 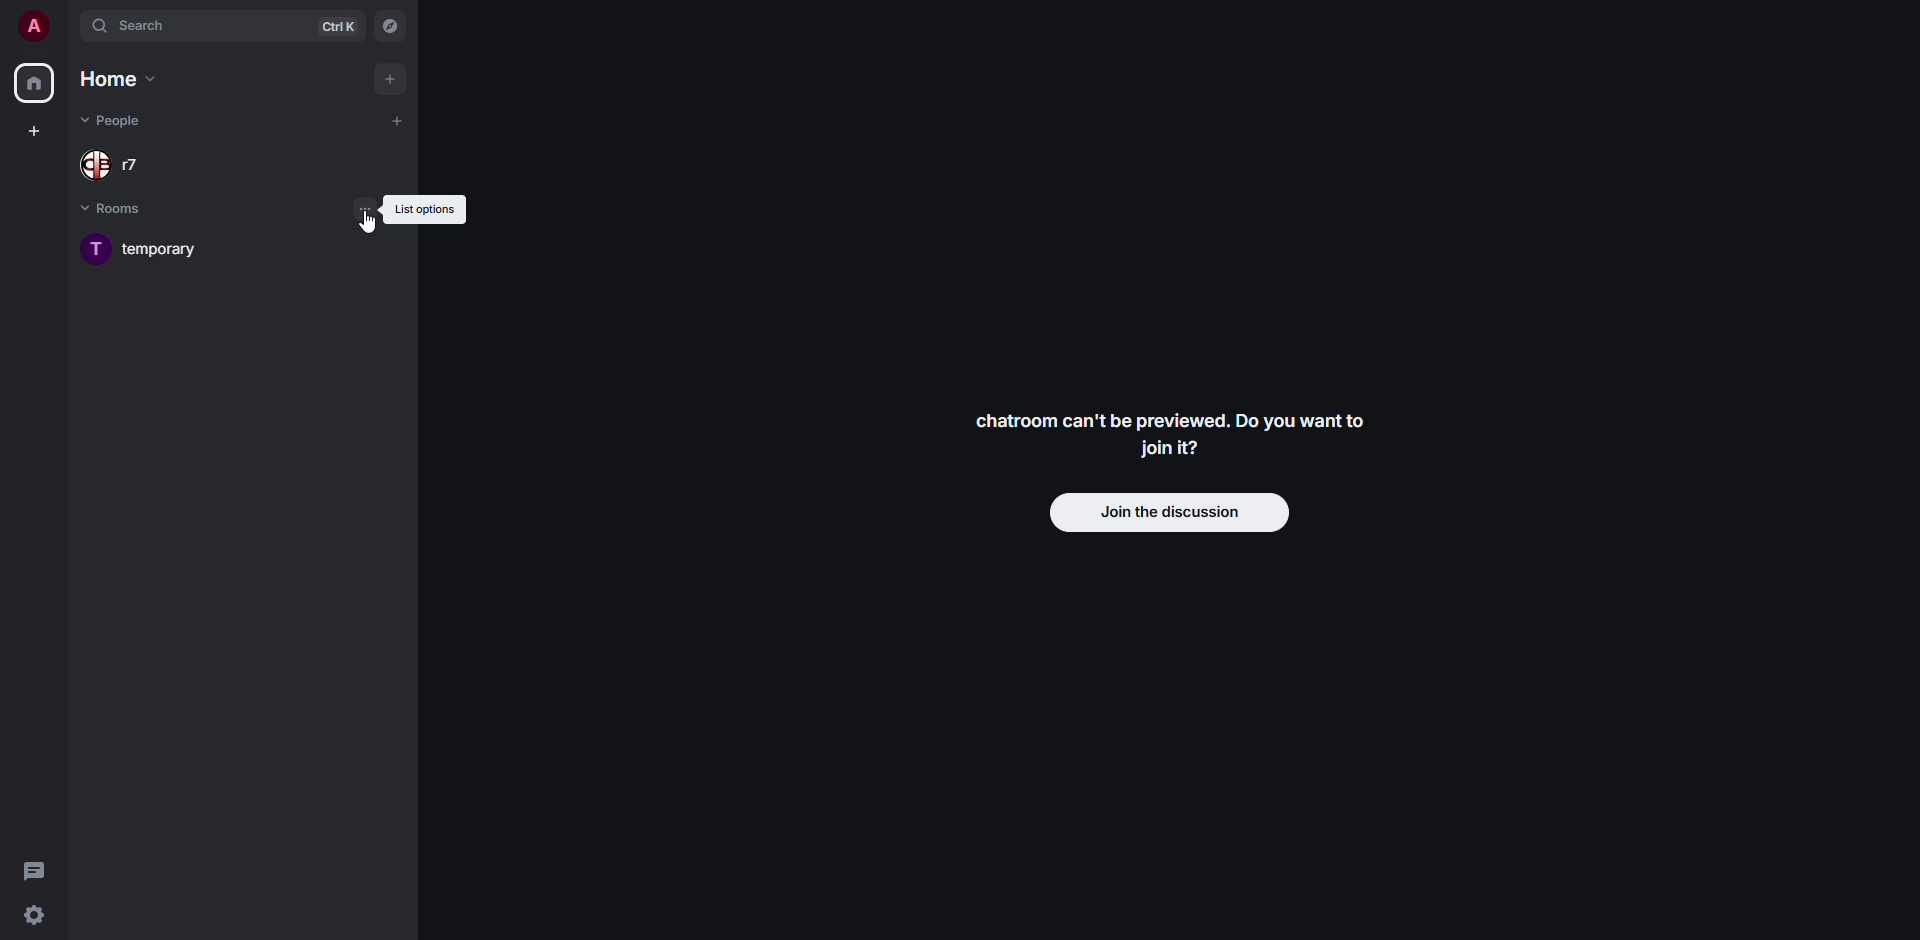 I want to click on cursor, so click(x=367, y=228).